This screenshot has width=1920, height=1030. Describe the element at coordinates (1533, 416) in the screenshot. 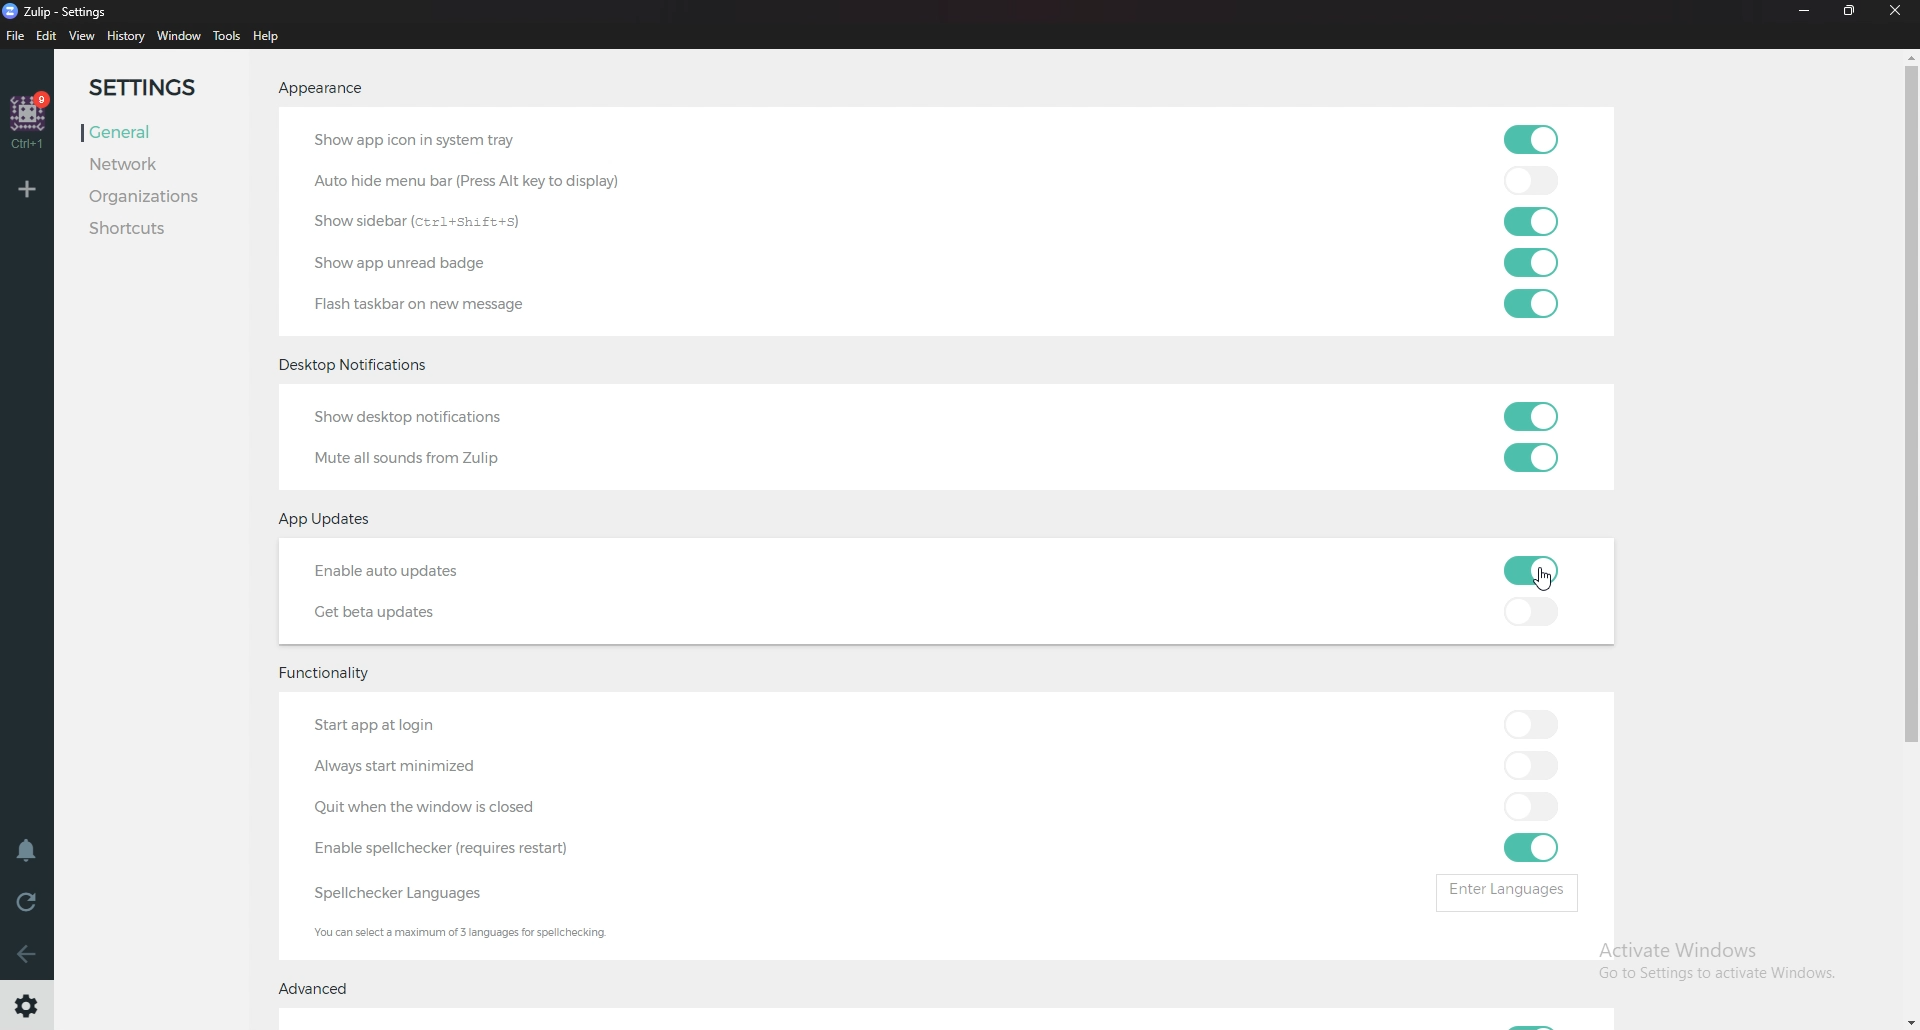

I see `toggle` at that location.